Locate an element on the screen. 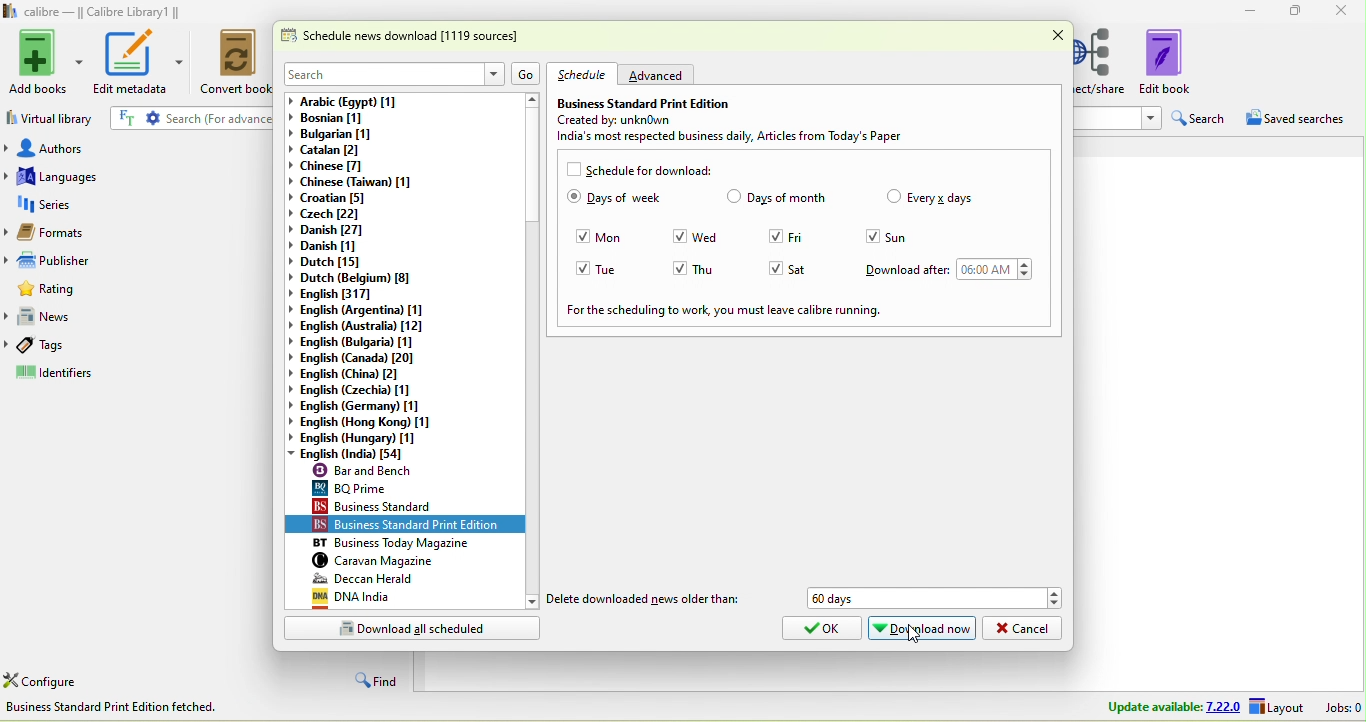 The image size is (1366, 722). rating is located at coordinates (142, 290).